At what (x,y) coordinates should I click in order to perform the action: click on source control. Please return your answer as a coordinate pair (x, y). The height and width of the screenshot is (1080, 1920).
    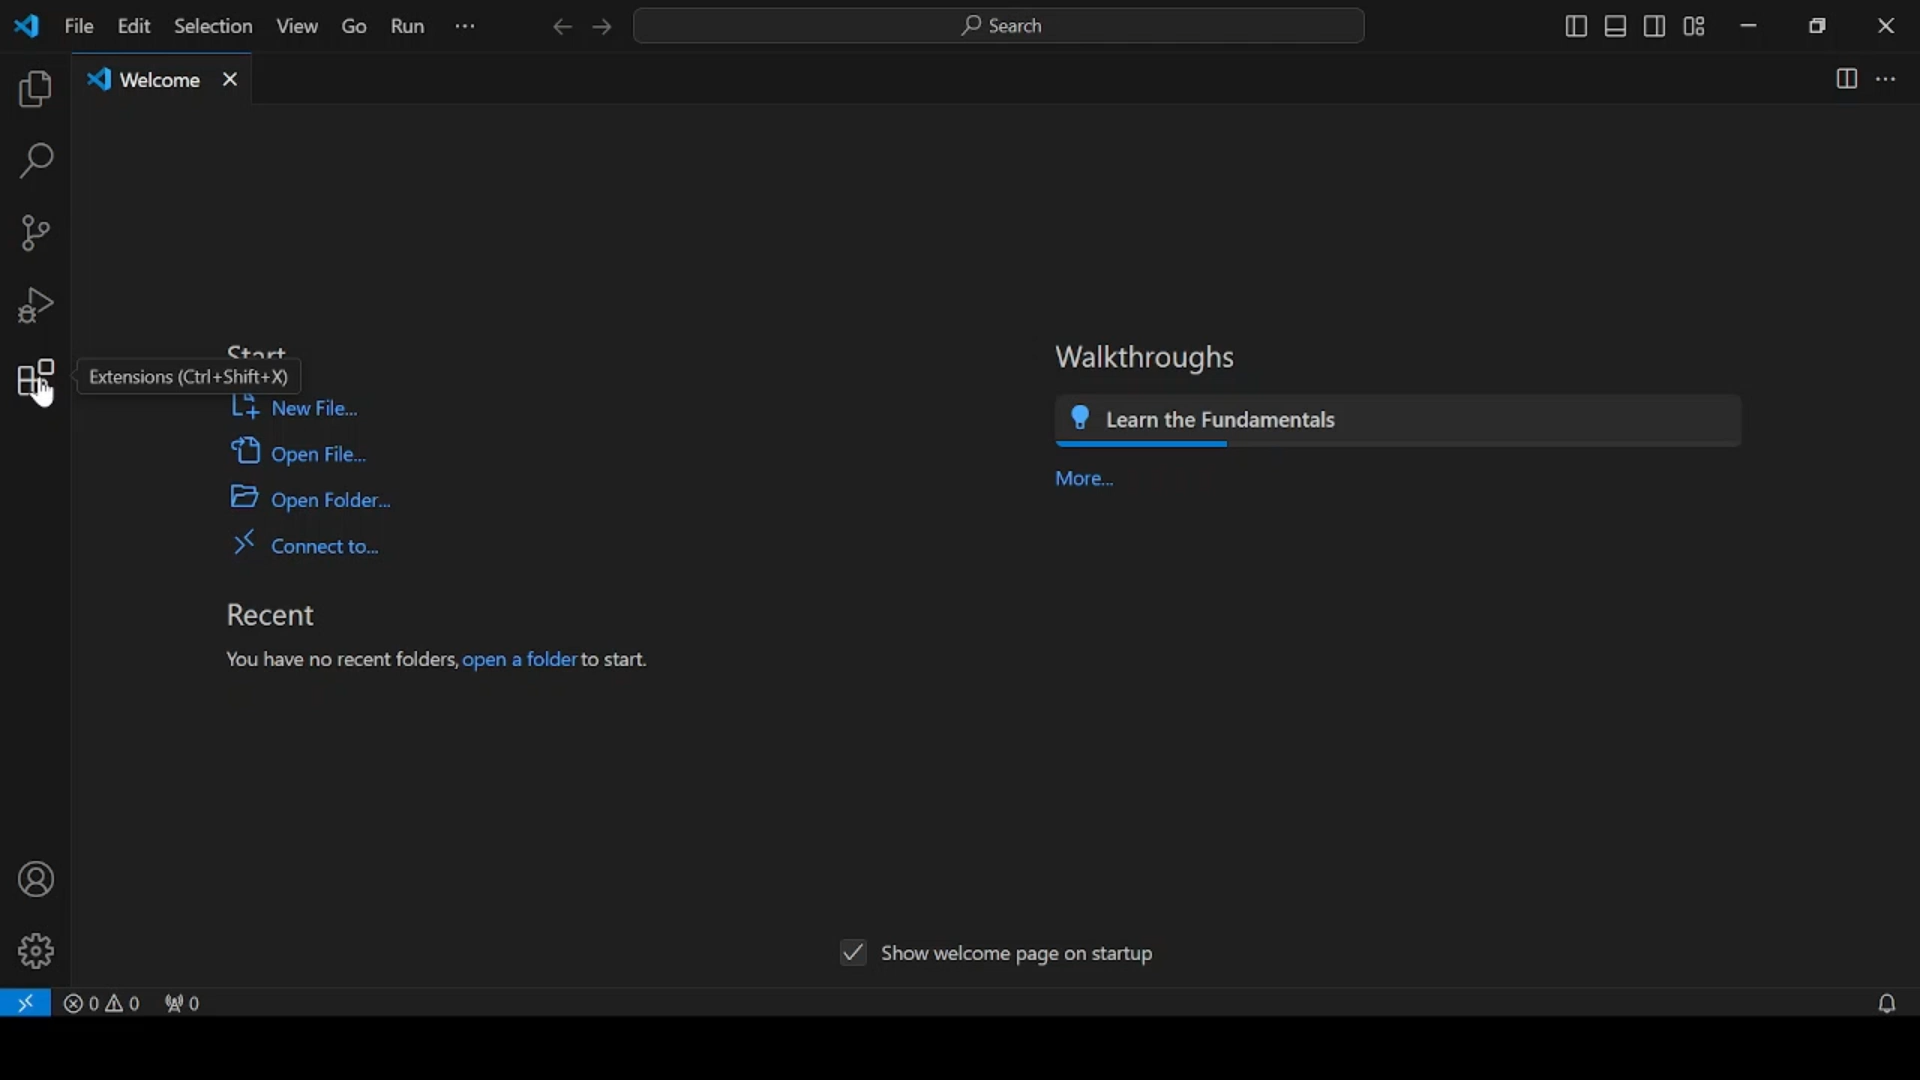
    Looking at the image, I should click on (35, 233).